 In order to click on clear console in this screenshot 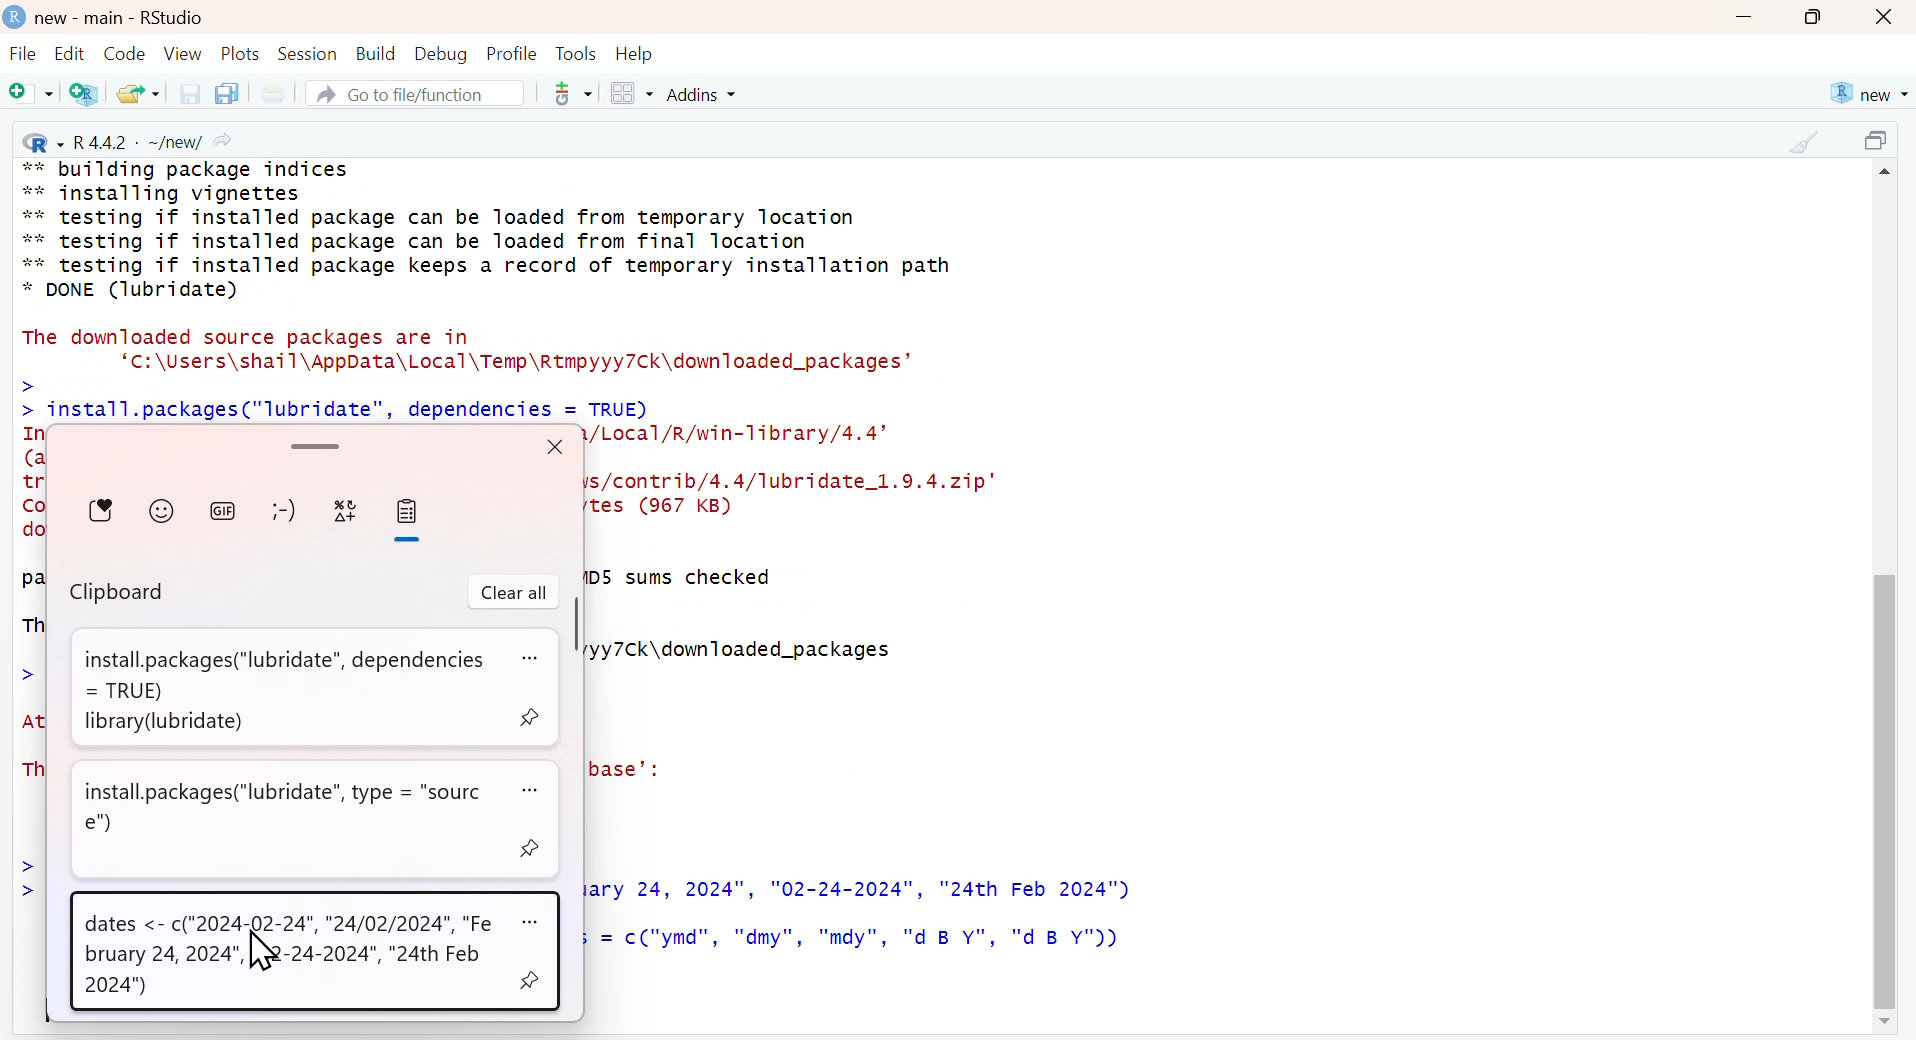, I will do `click(1803, 142)`.